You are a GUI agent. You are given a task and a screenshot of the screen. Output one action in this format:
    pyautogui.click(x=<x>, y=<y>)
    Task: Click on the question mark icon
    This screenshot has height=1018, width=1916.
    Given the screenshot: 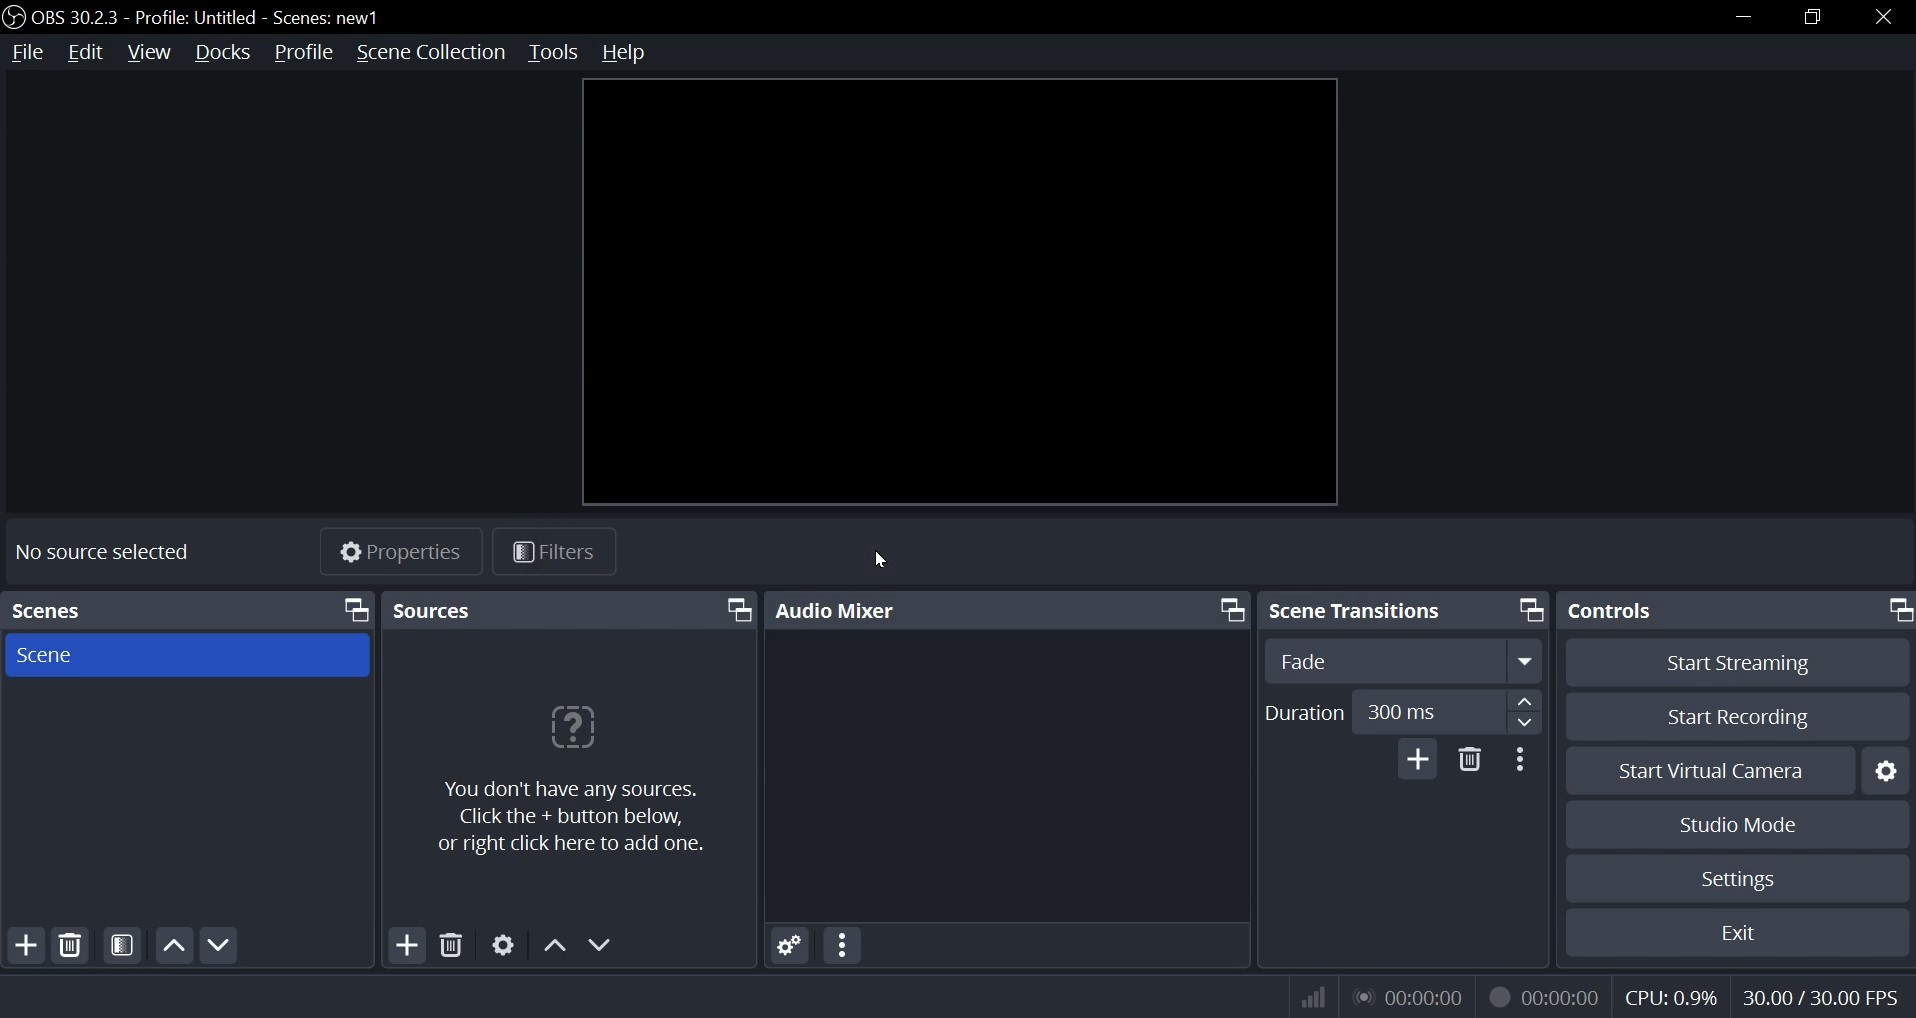 What is the action you would take?
    pyautogui.click(x=571, y=730)
    